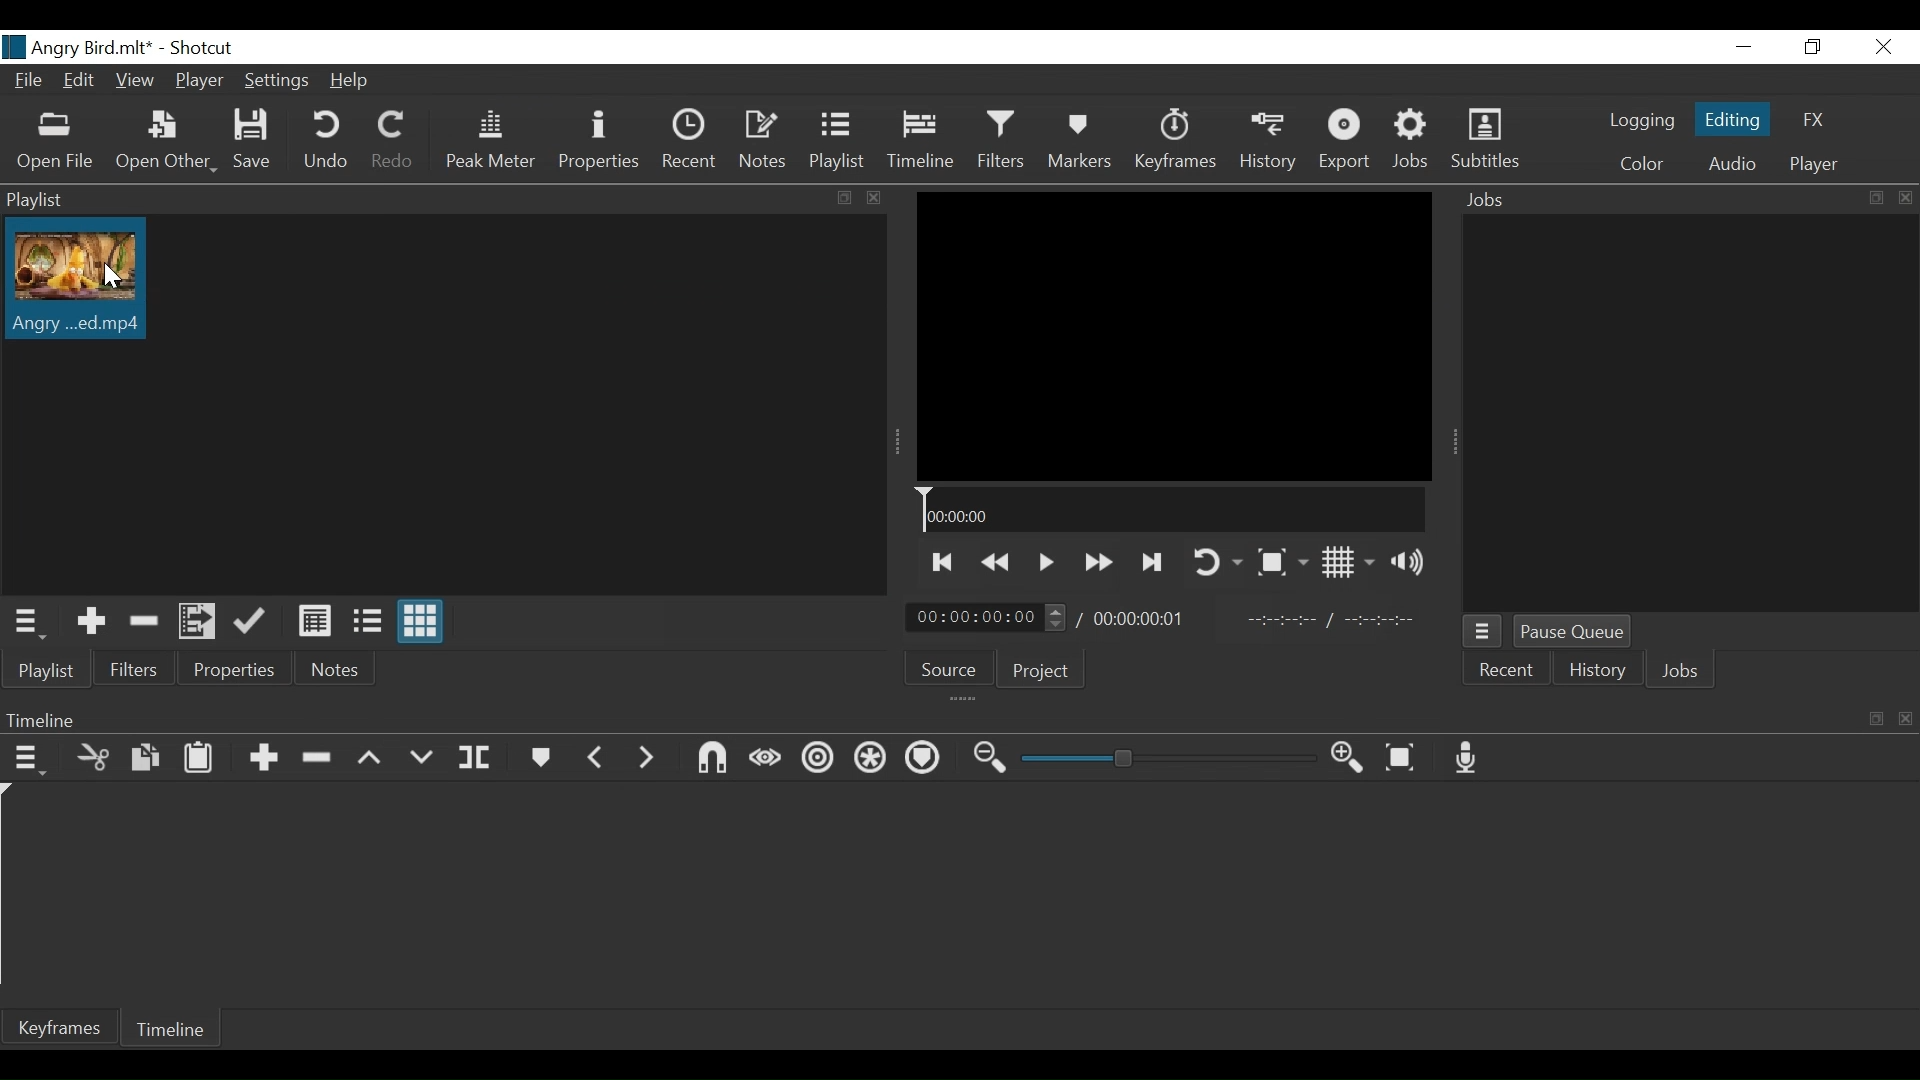 This screenshot has height=1080, width=1920. Describe the element at coordinates (1508, 669) in the screenshot. I see `Recent` at that location.